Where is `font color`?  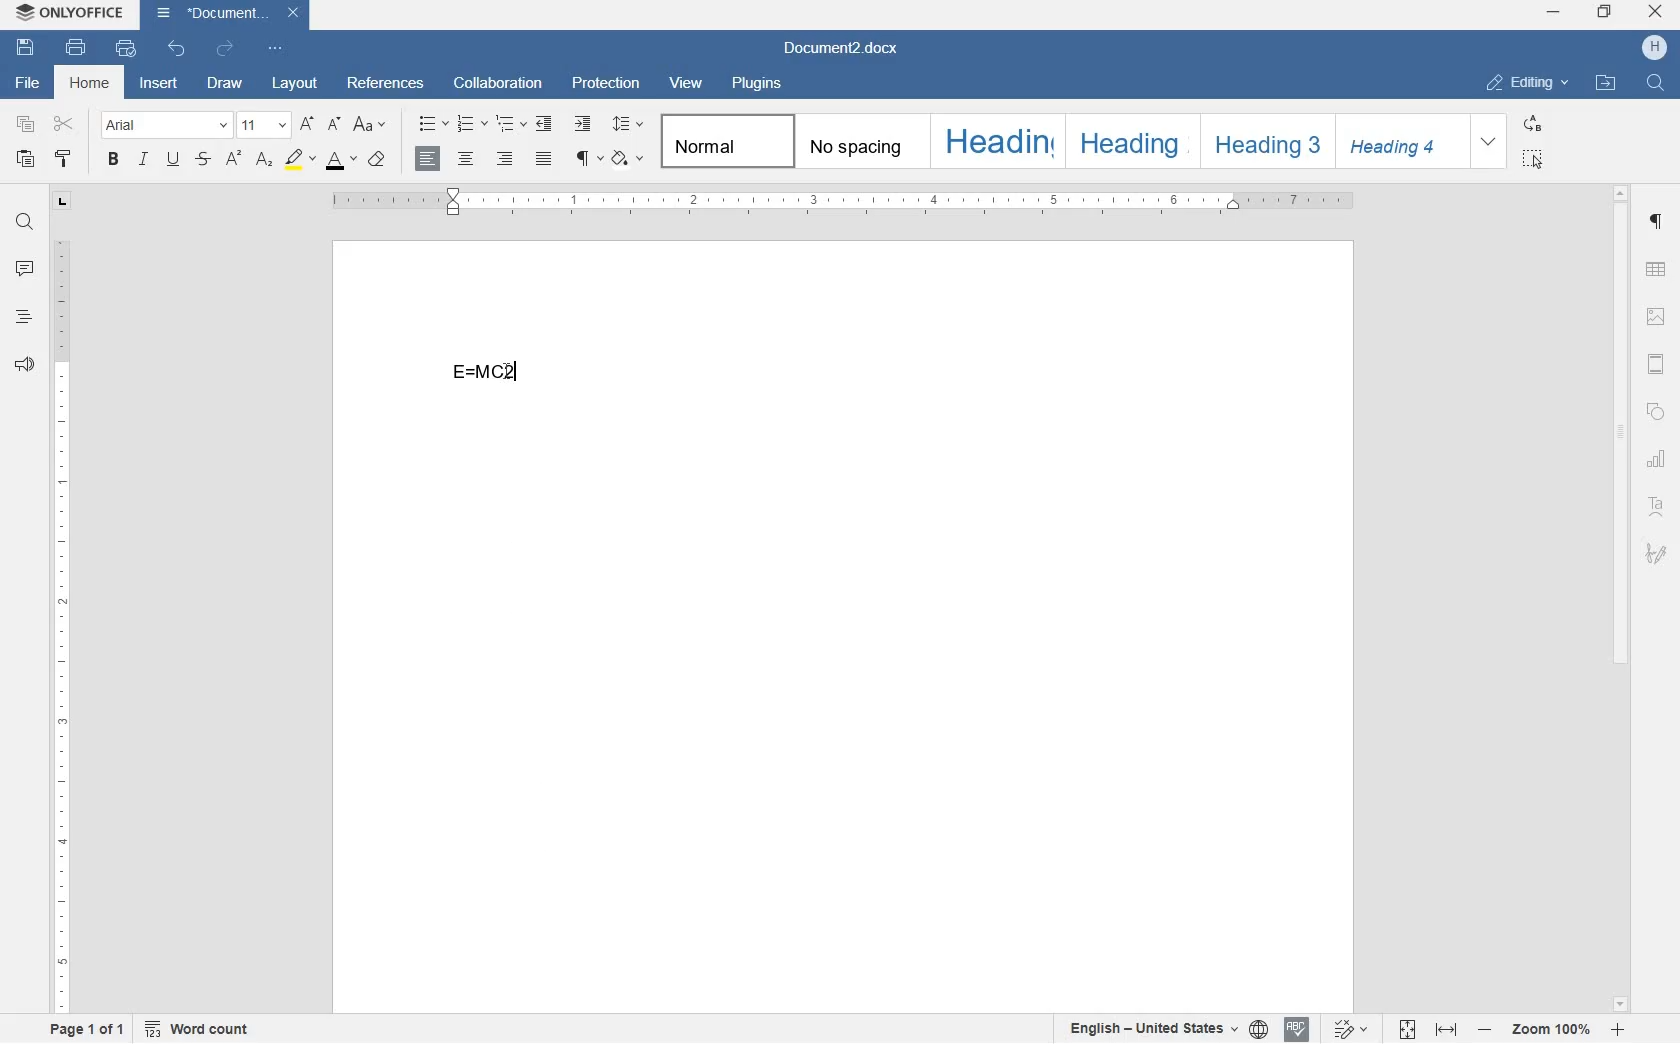
font color is located at coordinates (343, 160).